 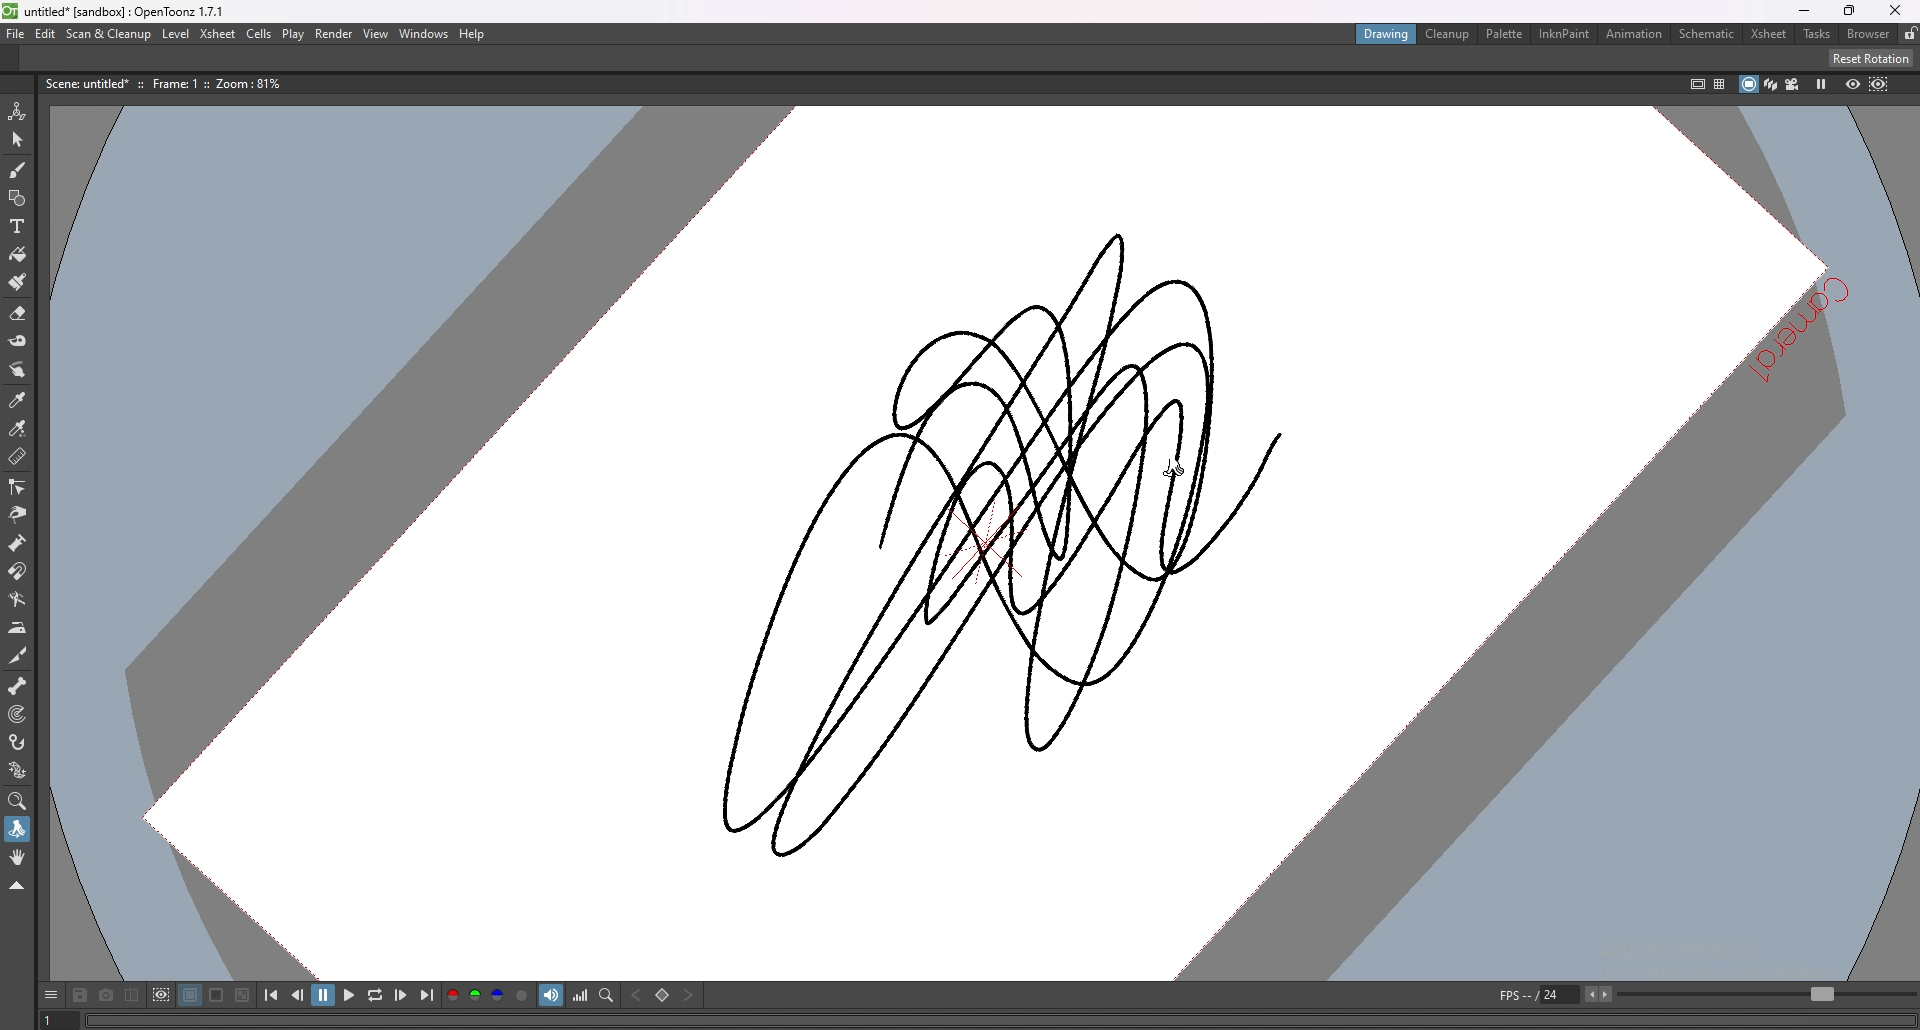 What do you see at coordinates (473, 34) in the screenshot?
I see `help` at bounding box center [473, 34].